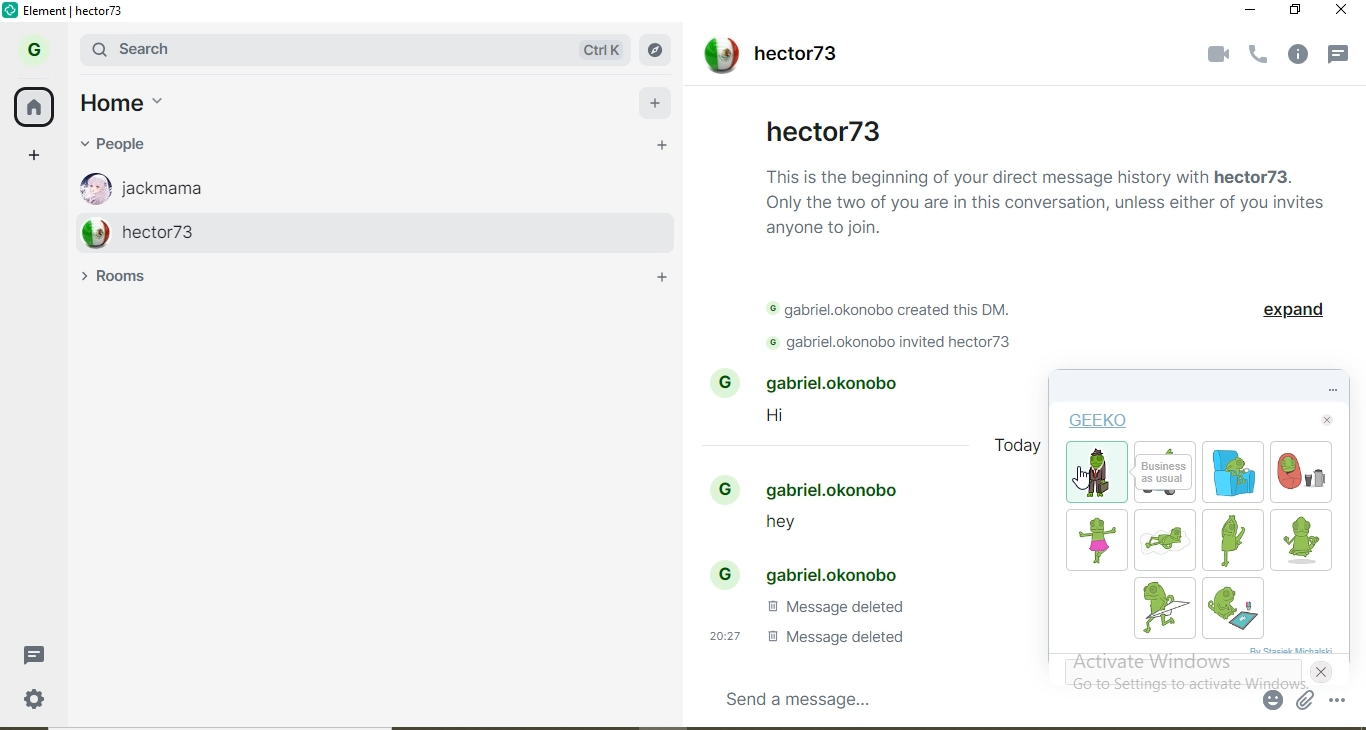 This screenshot has width=1366, height=730. I want to click on jackmama, so click(344, 184).